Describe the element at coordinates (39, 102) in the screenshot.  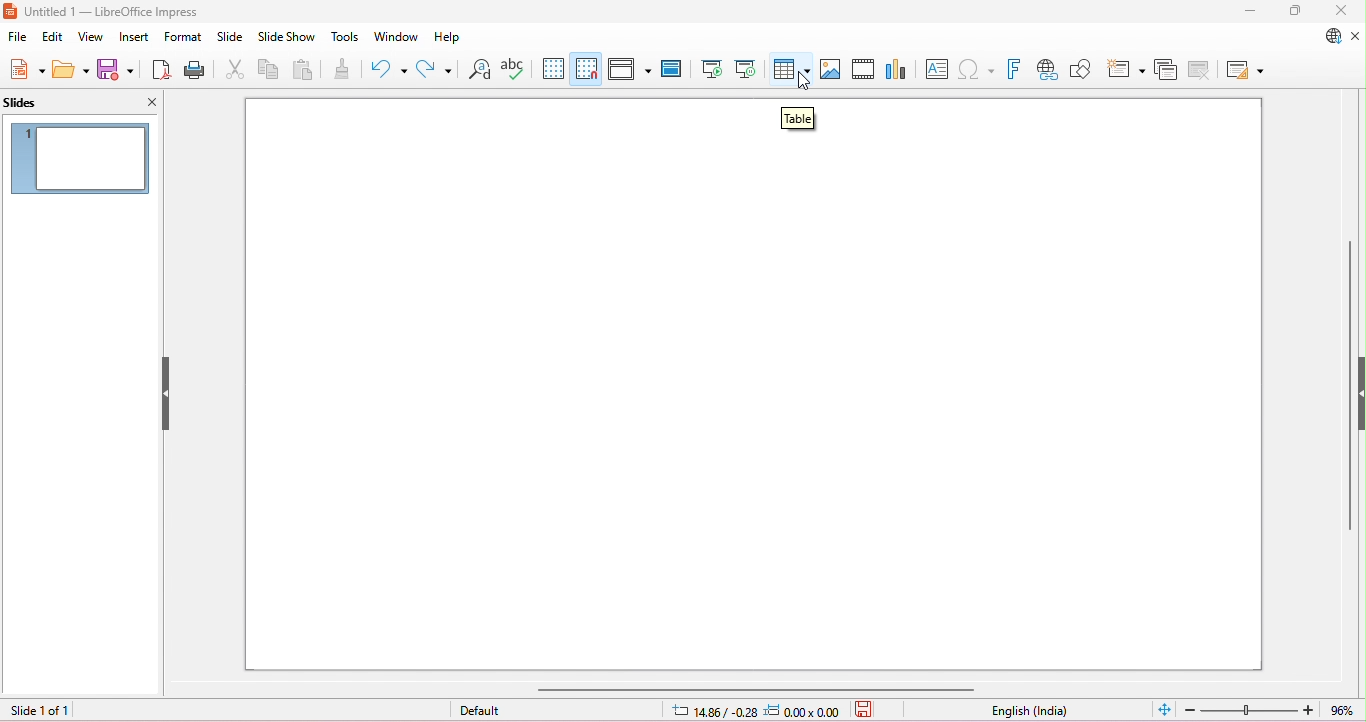
I see `slides` at that location.